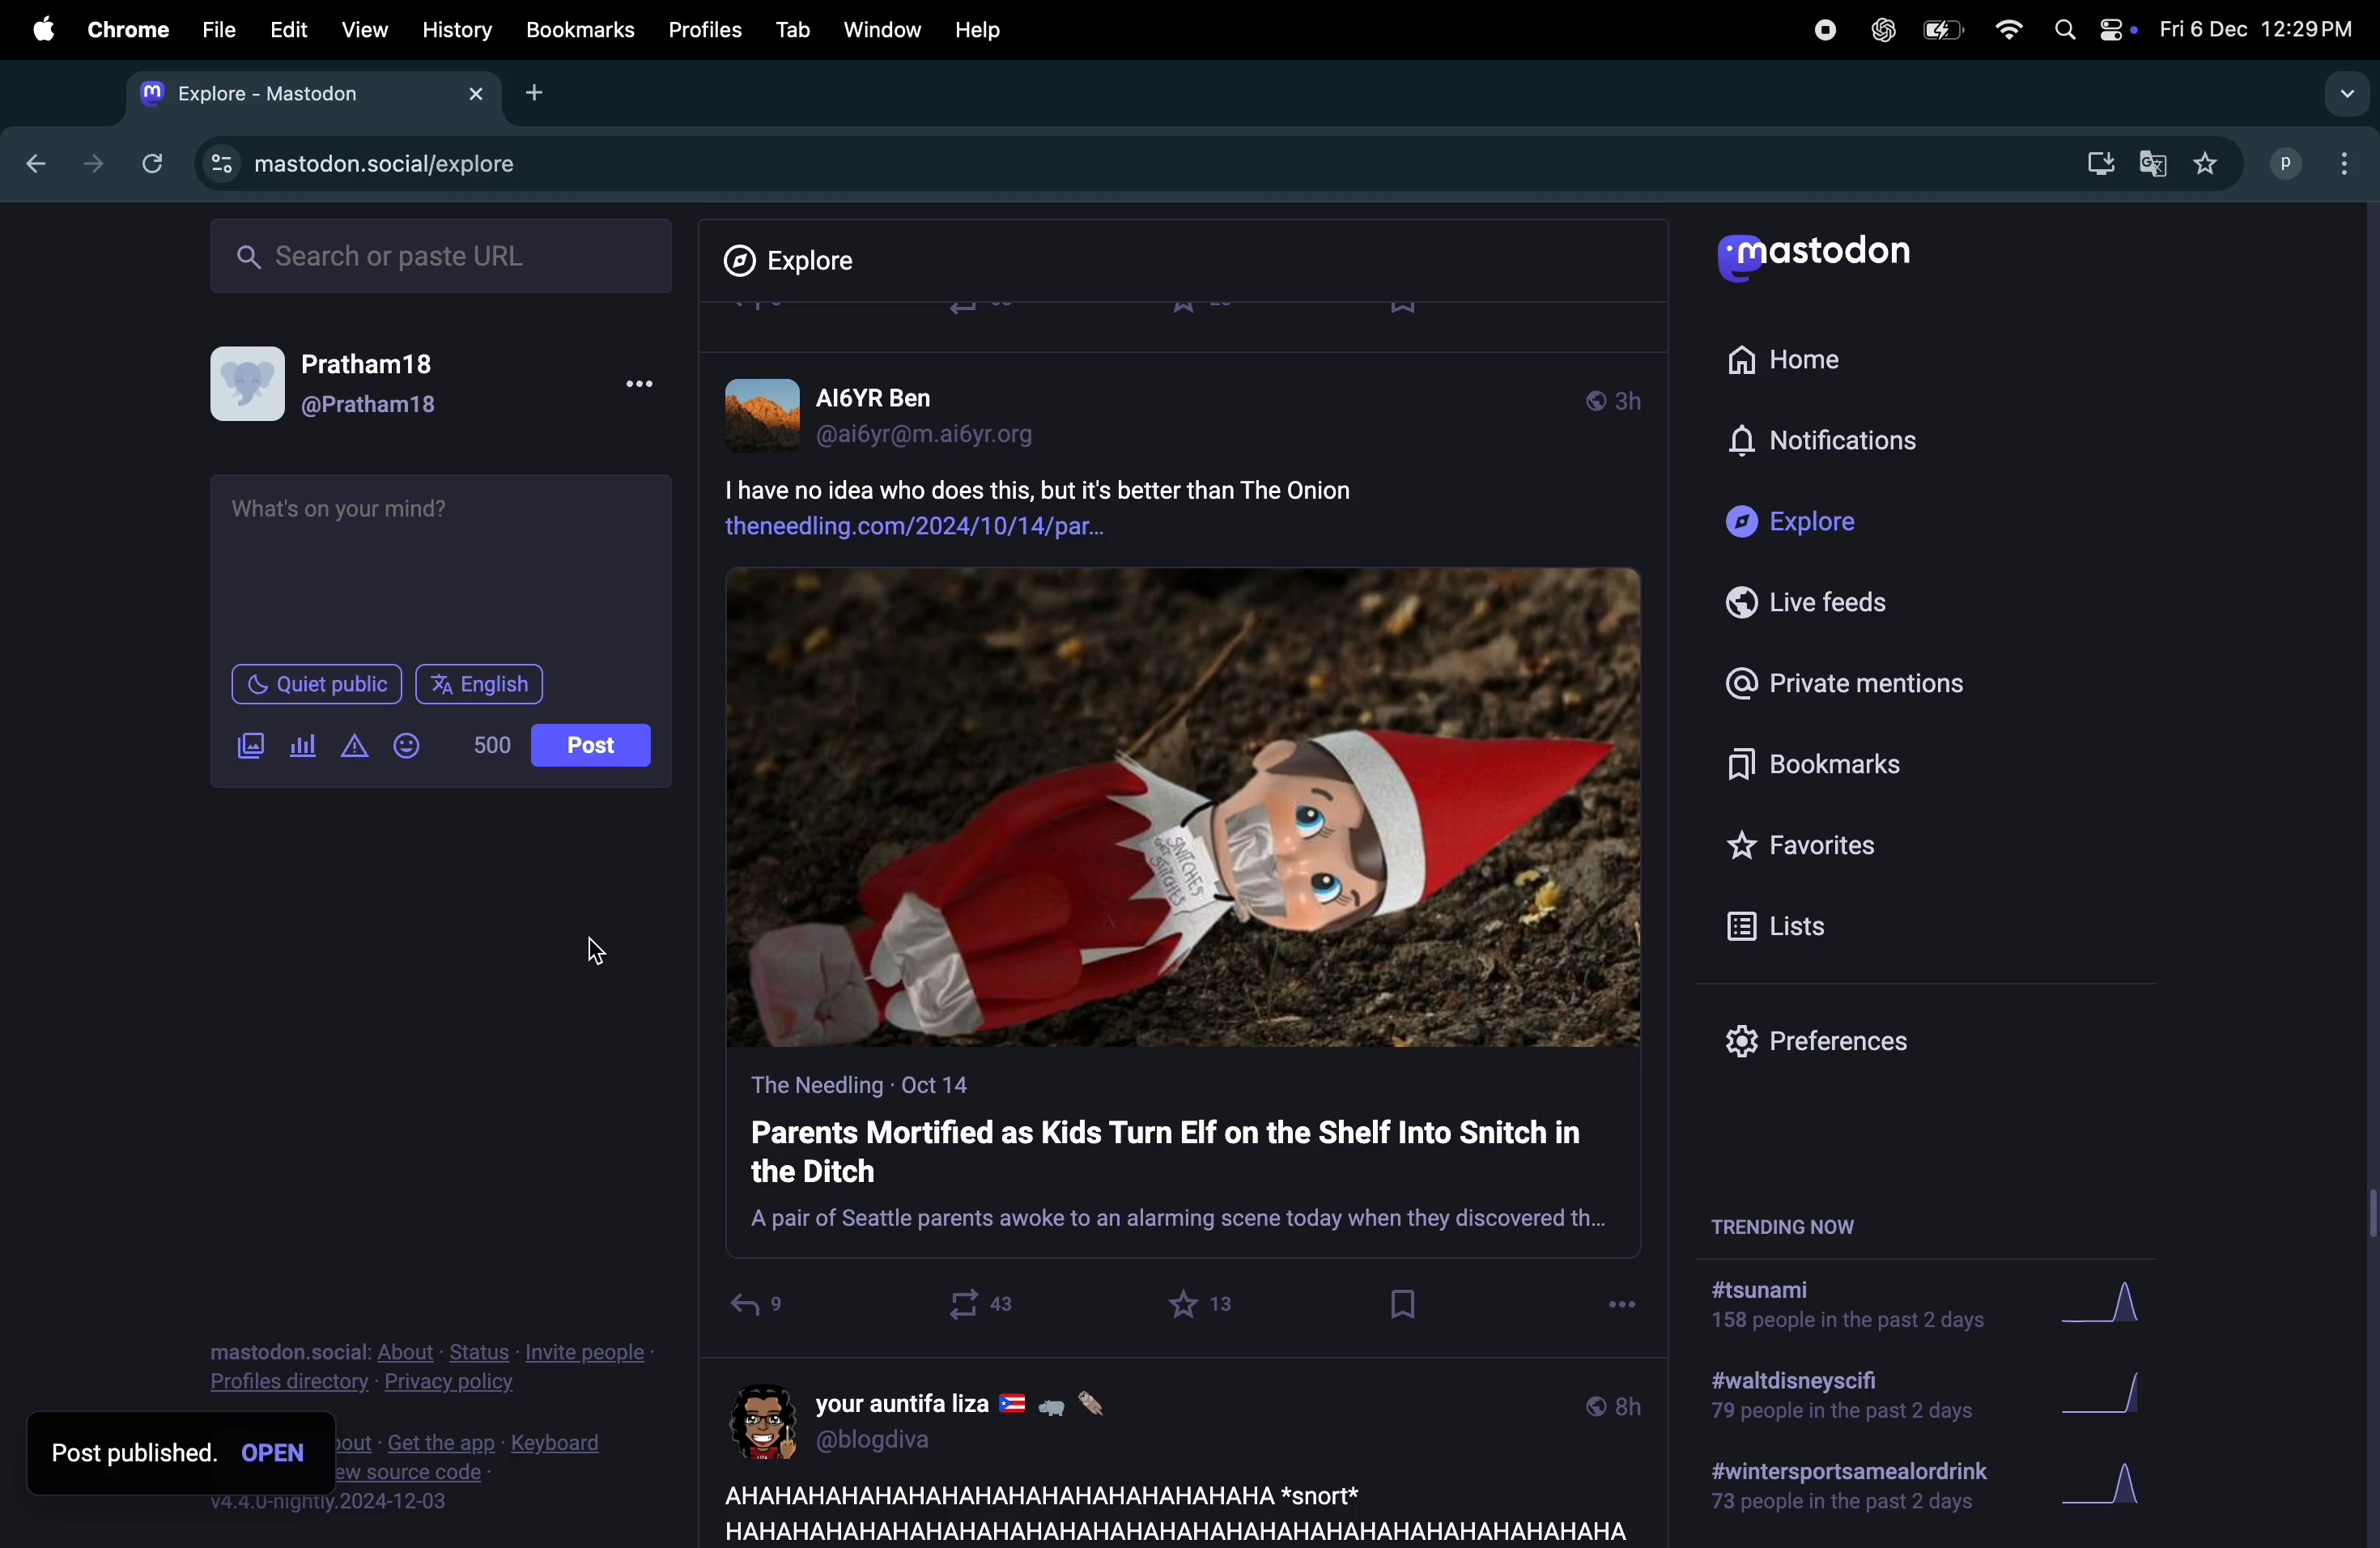 This screenshot has height=1548, width=2380. Describe the element at coordinates (1842, 681) in the screenshot. I see `private mentions` at that location.